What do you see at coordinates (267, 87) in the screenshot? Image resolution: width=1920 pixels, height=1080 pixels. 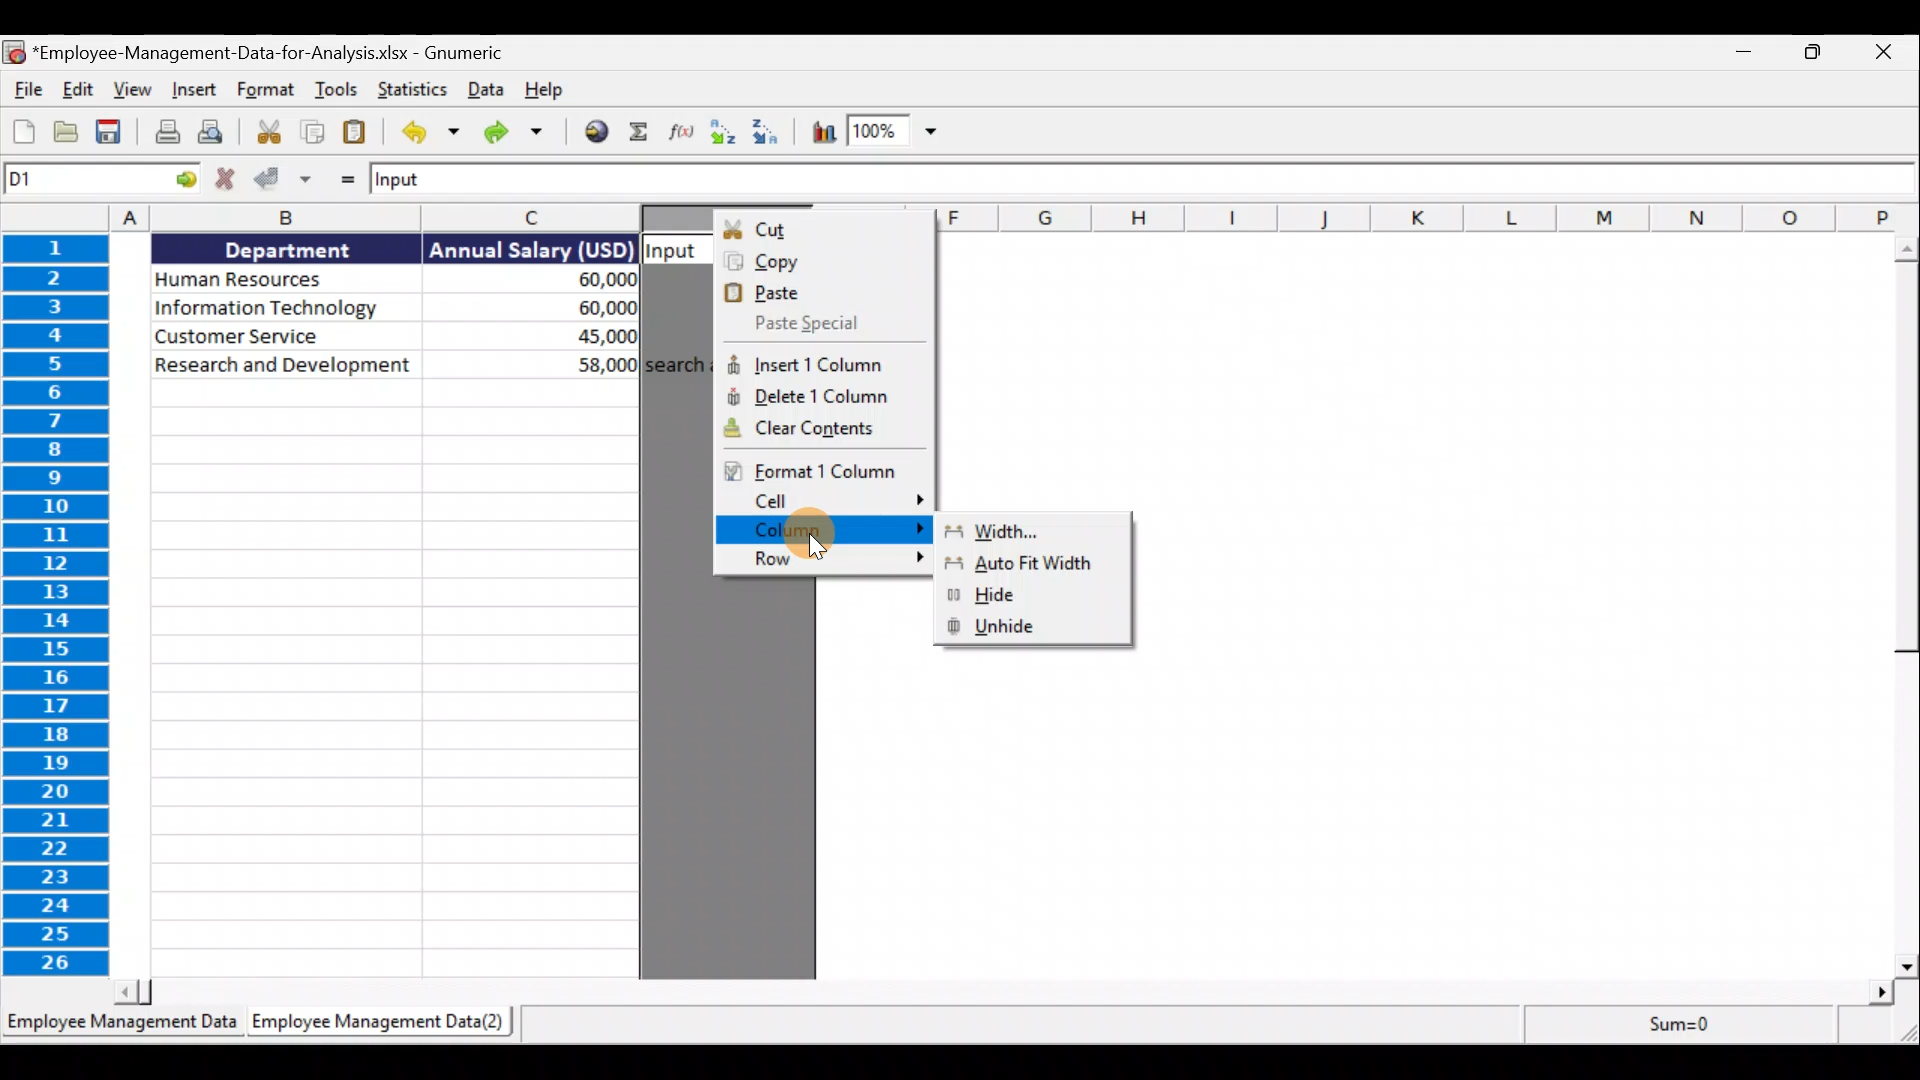 I see `Format` at bounding box center [267, 87].